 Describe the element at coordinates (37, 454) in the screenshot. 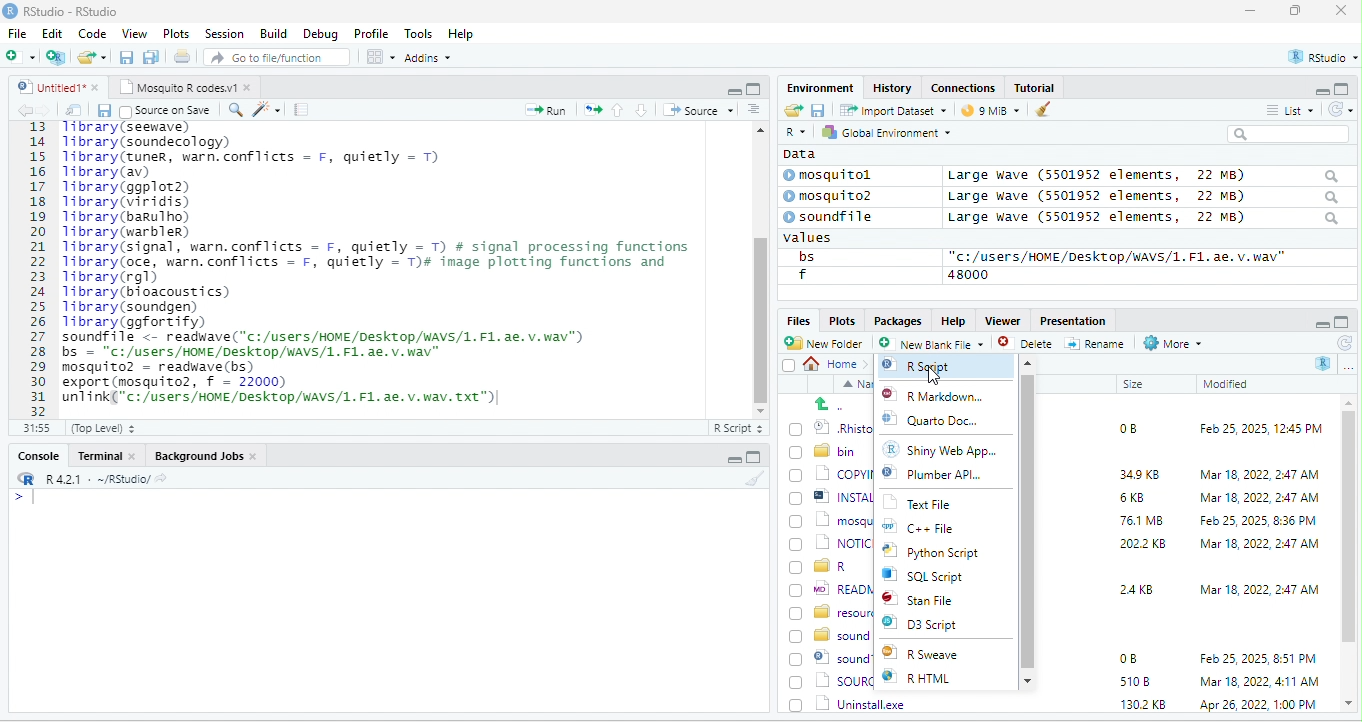

I see `Console` at that location.